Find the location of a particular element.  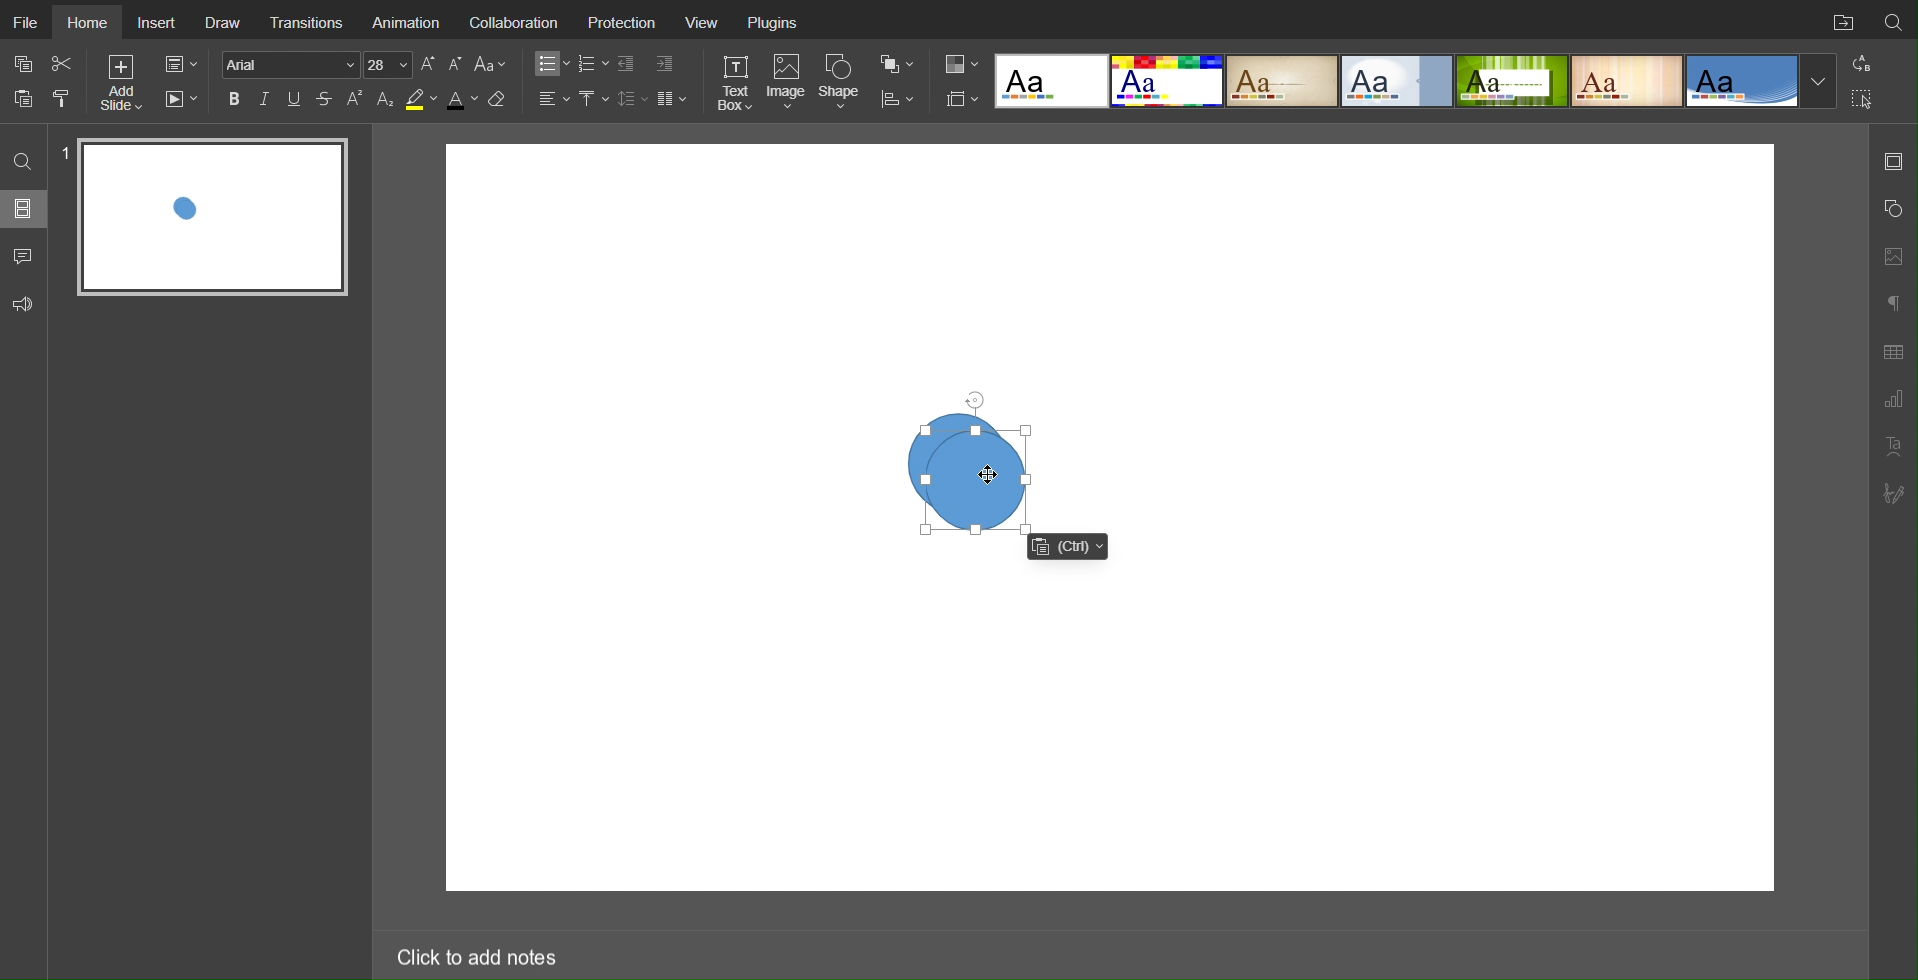

Shape  is located at coordinates (843, 81).